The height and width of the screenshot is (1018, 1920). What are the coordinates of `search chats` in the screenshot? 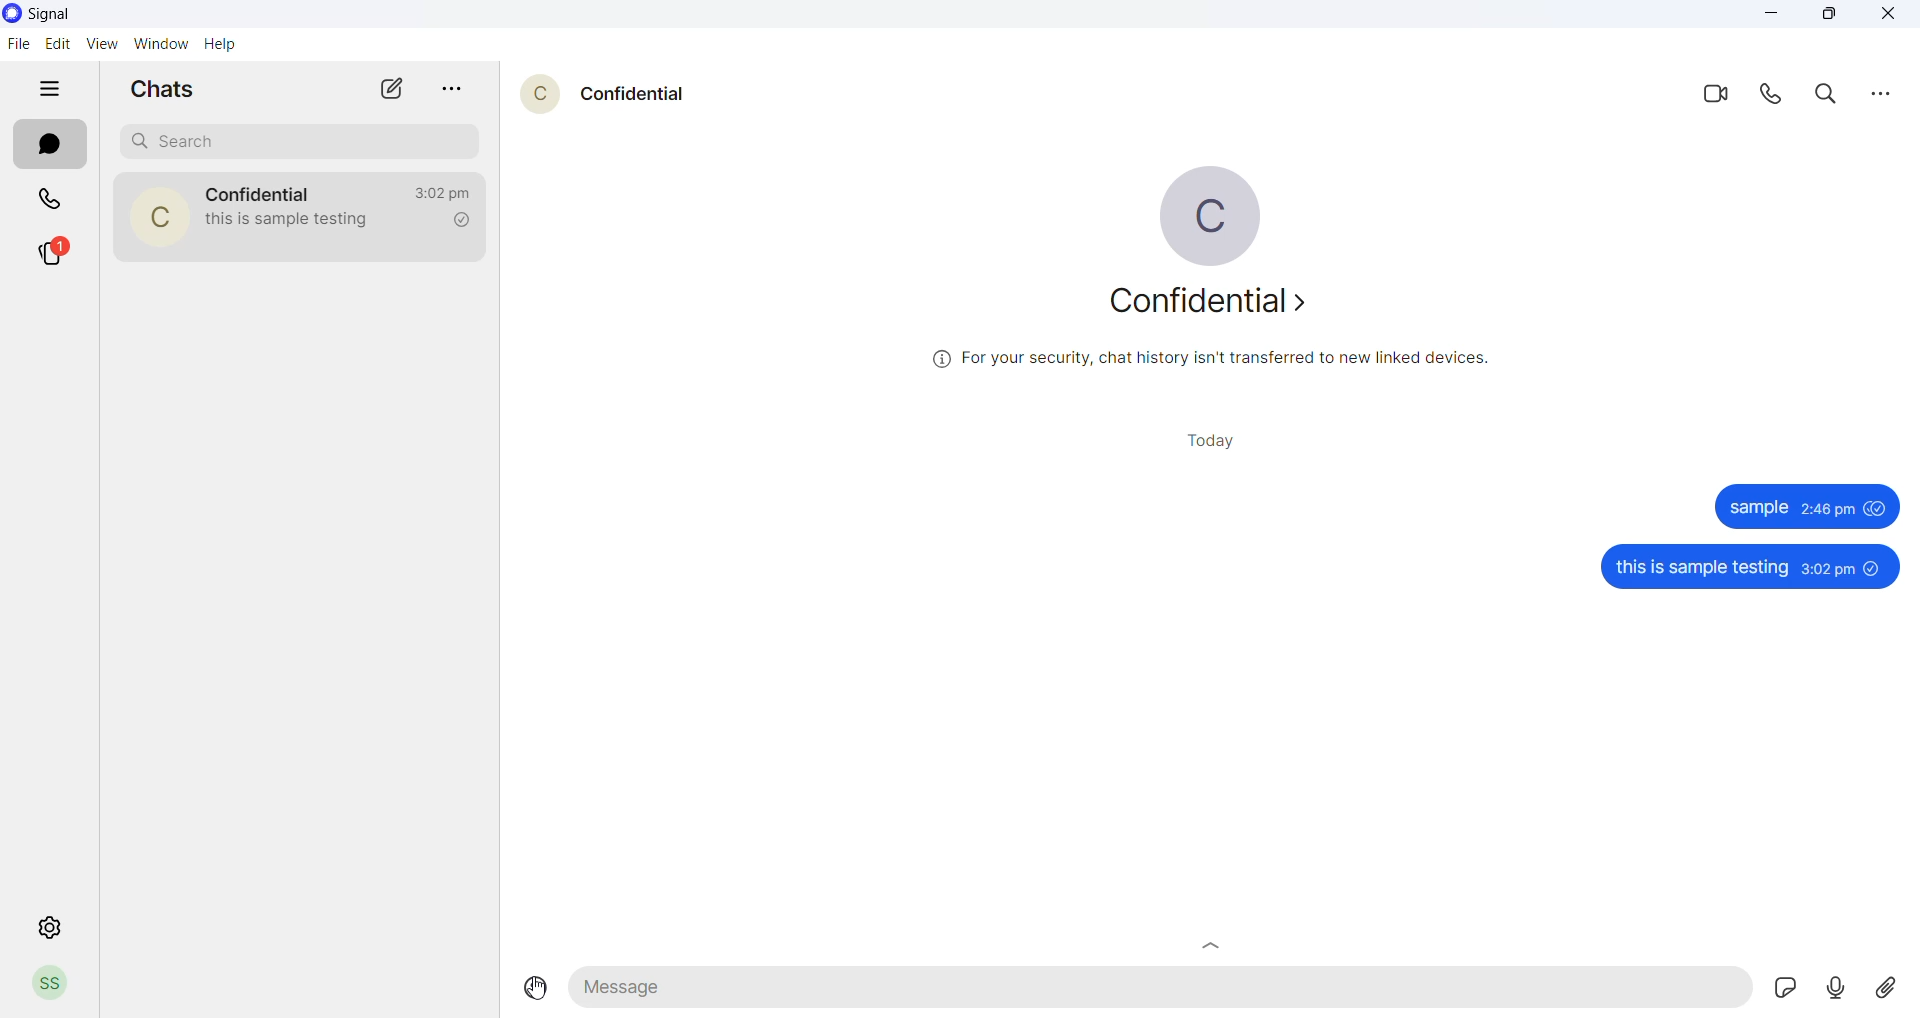 It's located at (299, 141).